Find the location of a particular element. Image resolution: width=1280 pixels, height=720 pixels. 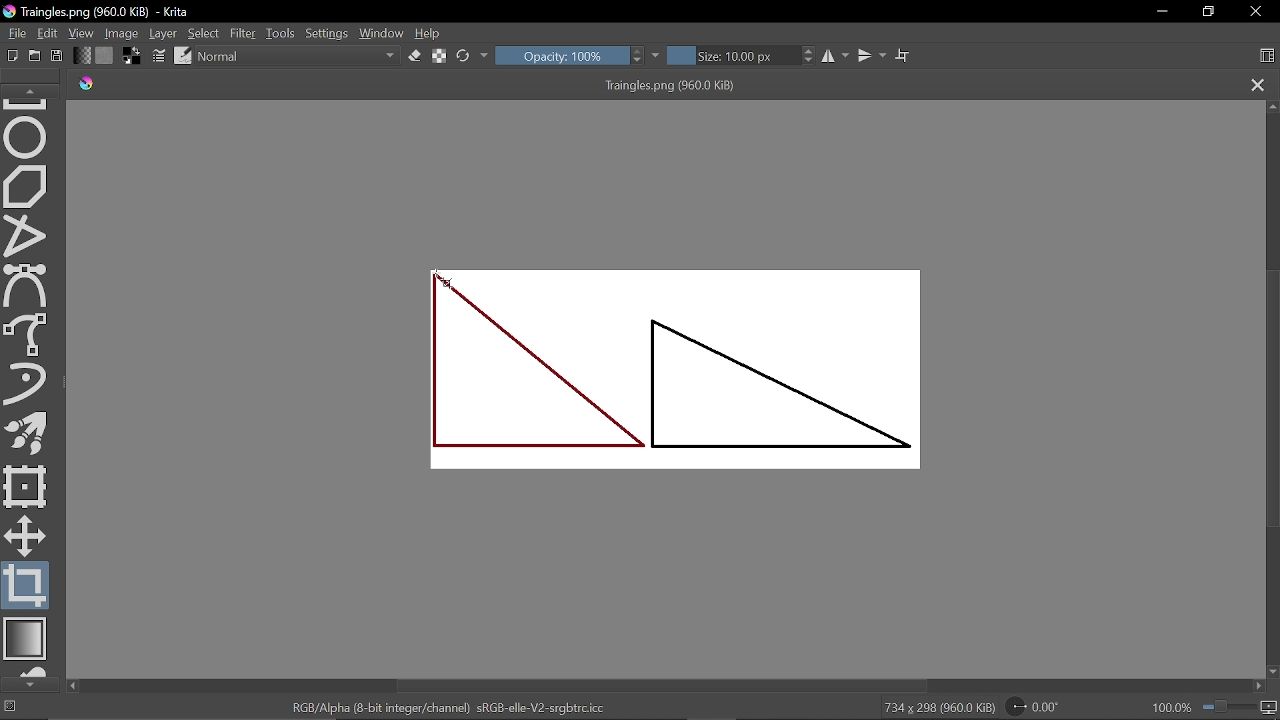

Transform a layer or a selection is located at coordinates (26, 485).